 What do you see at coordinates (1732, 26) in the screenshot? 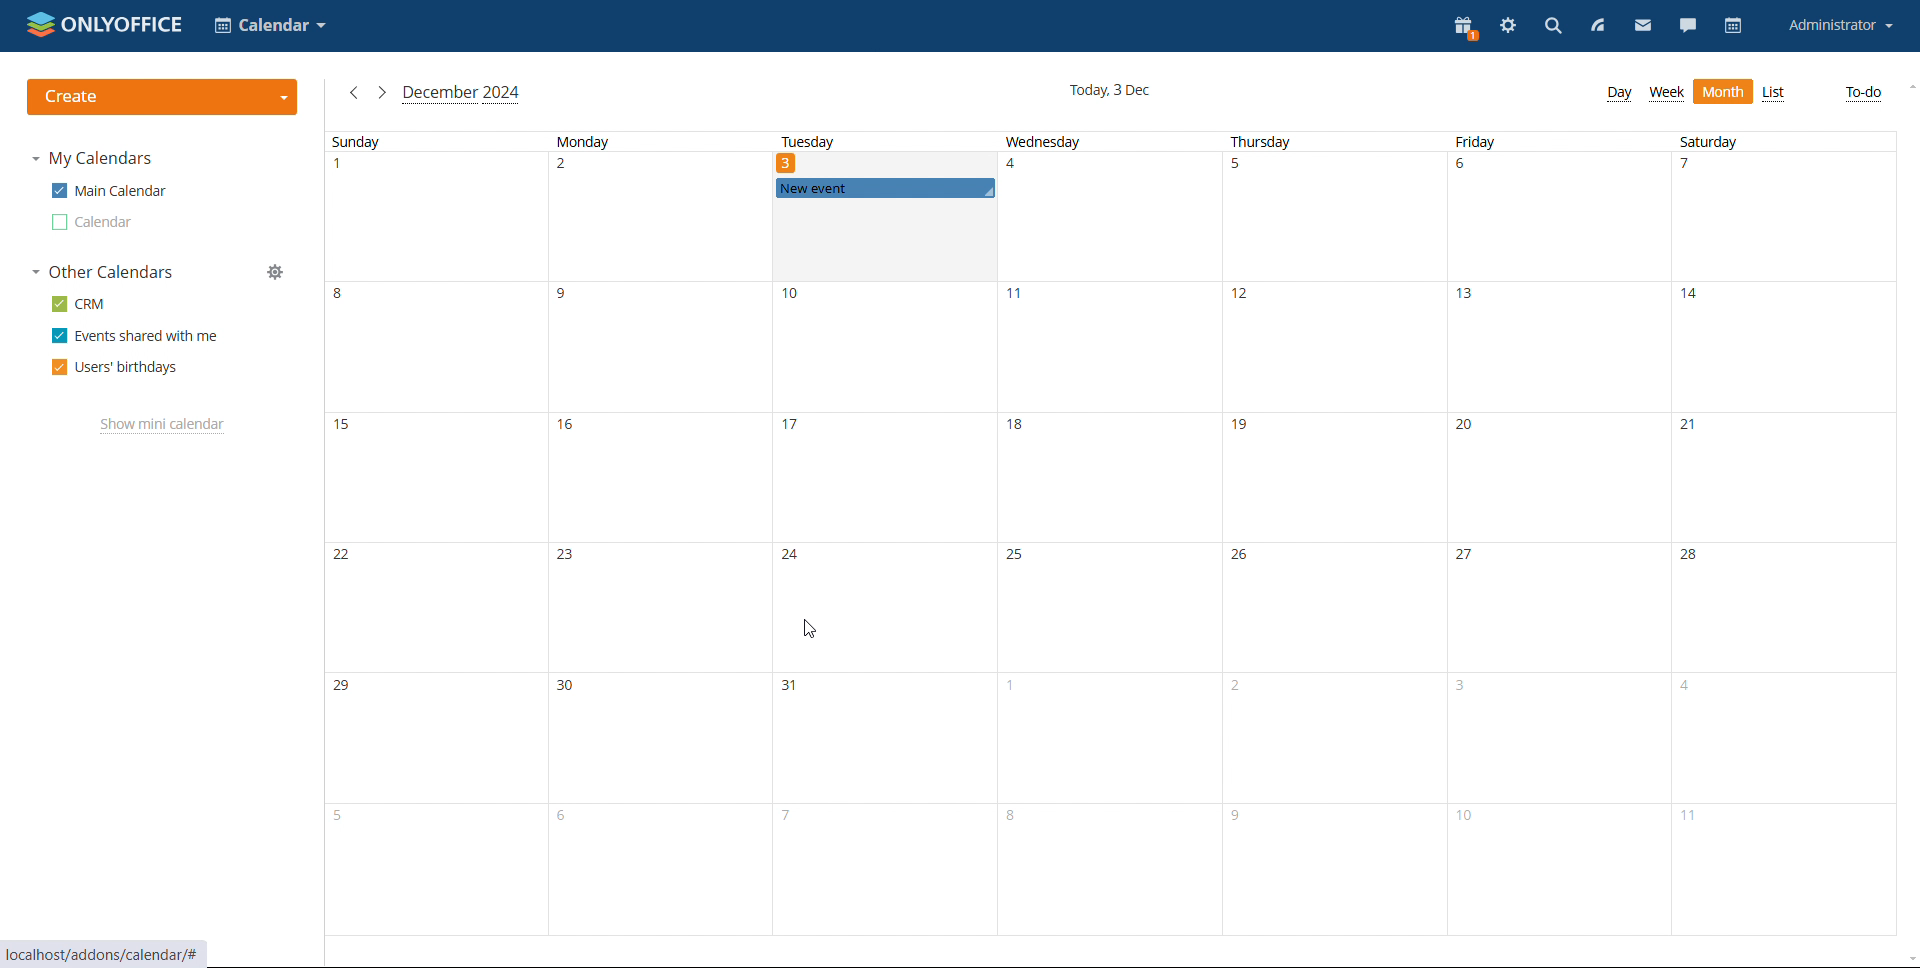
I see `calendar` at bounding box center [1732, 26].